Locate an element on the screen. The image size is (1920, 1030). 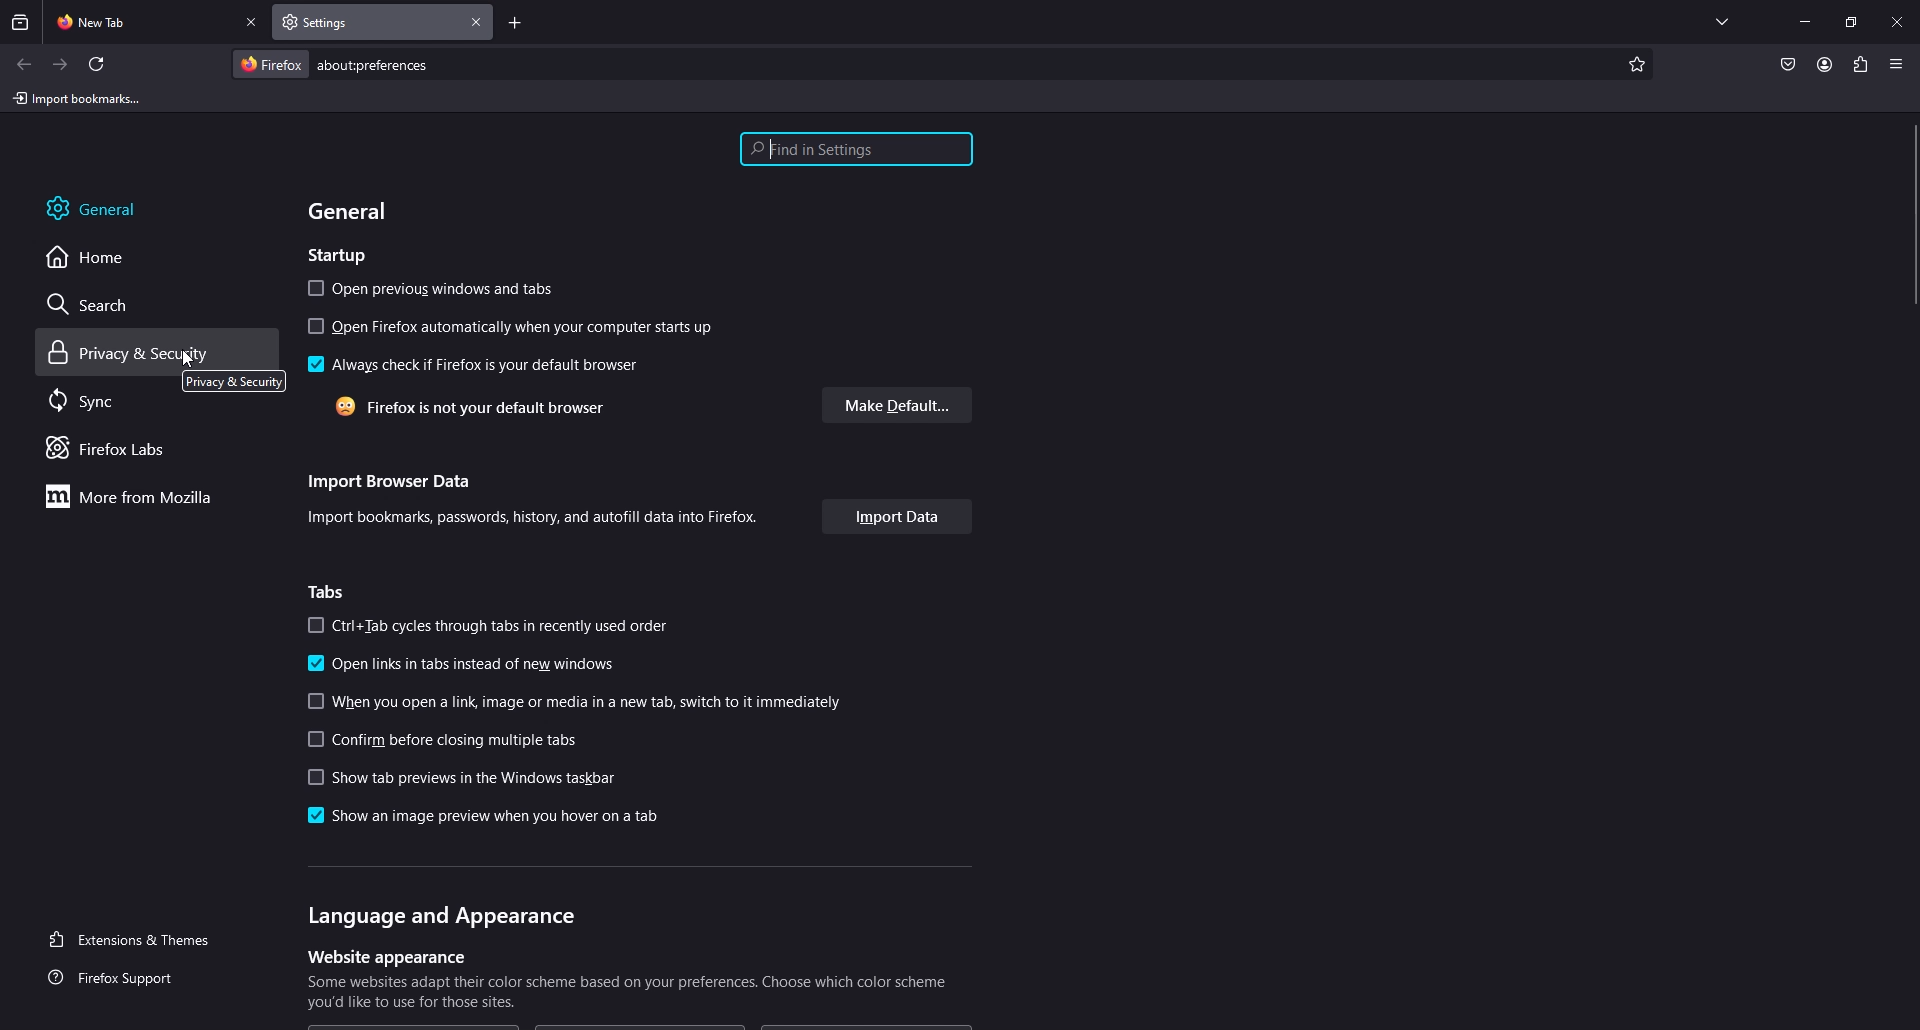
Website appearance is located at coordinates (383, 956).